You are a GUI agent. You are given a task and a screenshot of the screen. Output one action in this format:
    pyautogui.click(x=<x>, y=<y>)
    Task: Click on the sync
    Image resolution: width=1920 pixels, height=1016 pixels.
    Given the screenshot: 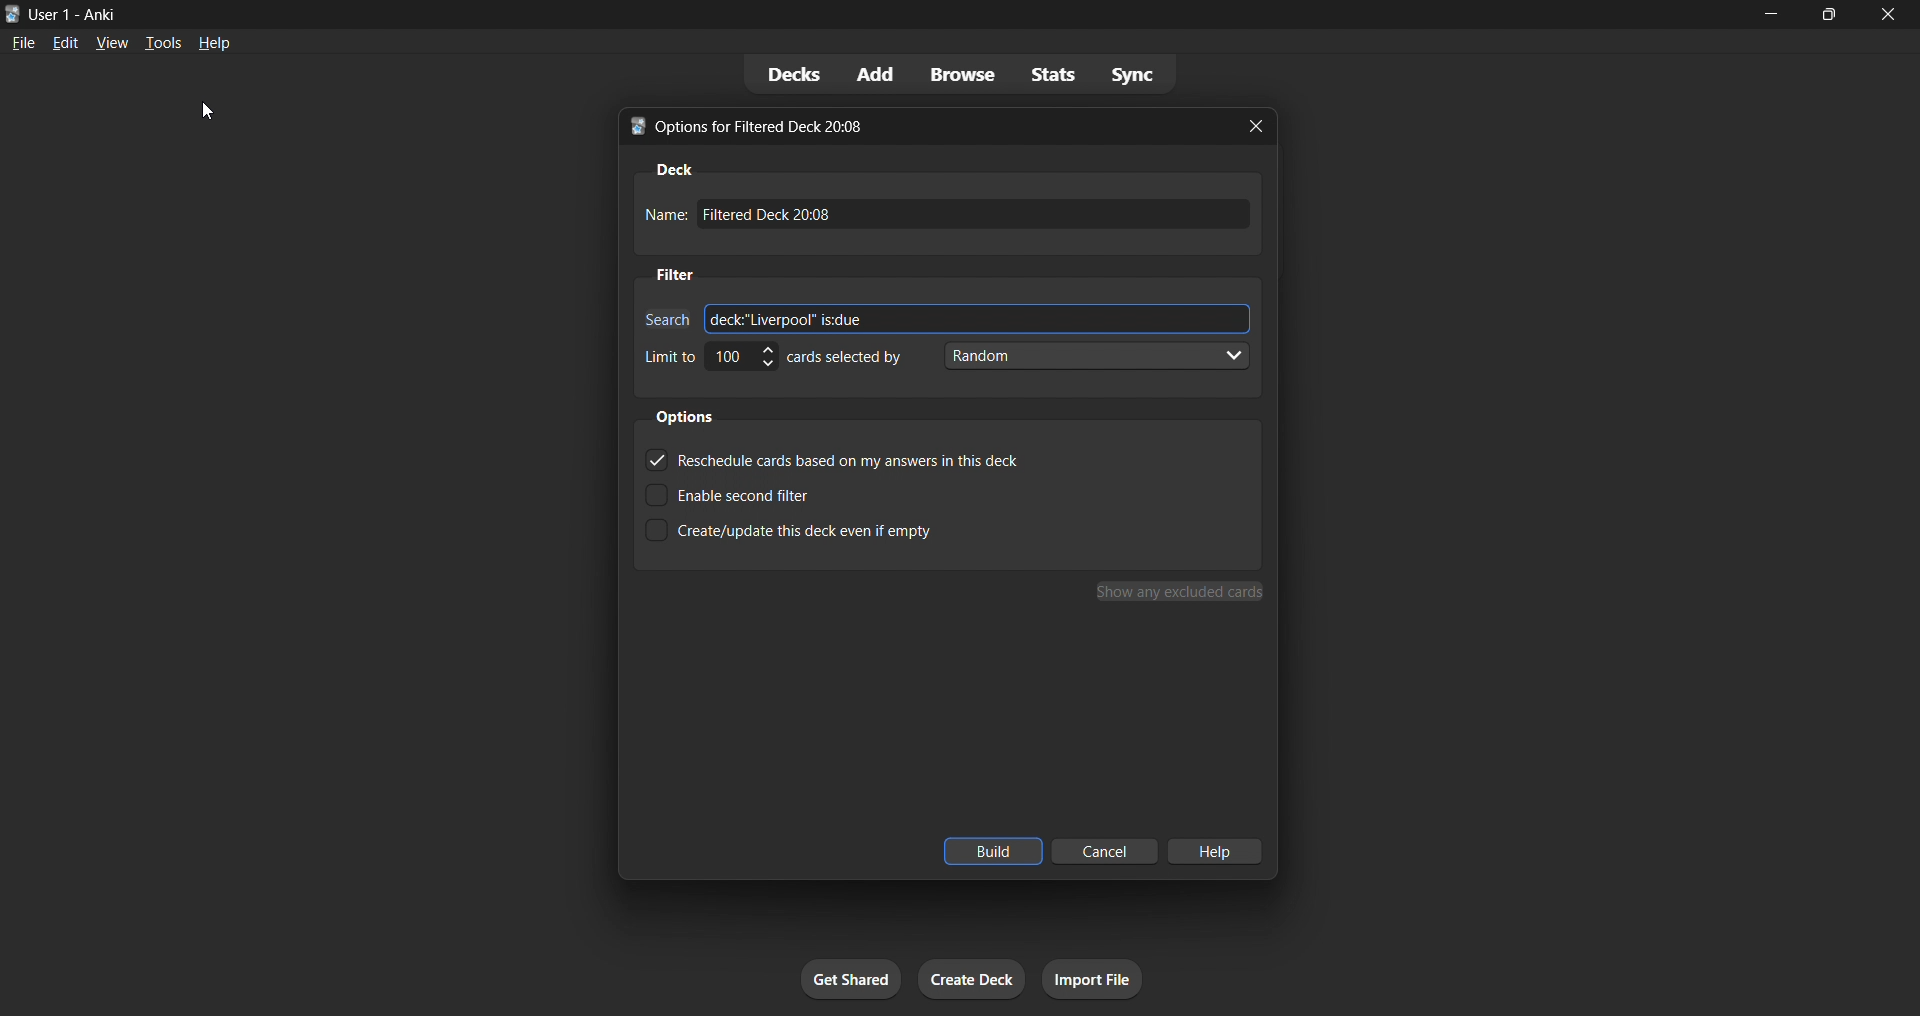 What is the action you would take?
    pyautogui.click(x=1136, y=74)
    